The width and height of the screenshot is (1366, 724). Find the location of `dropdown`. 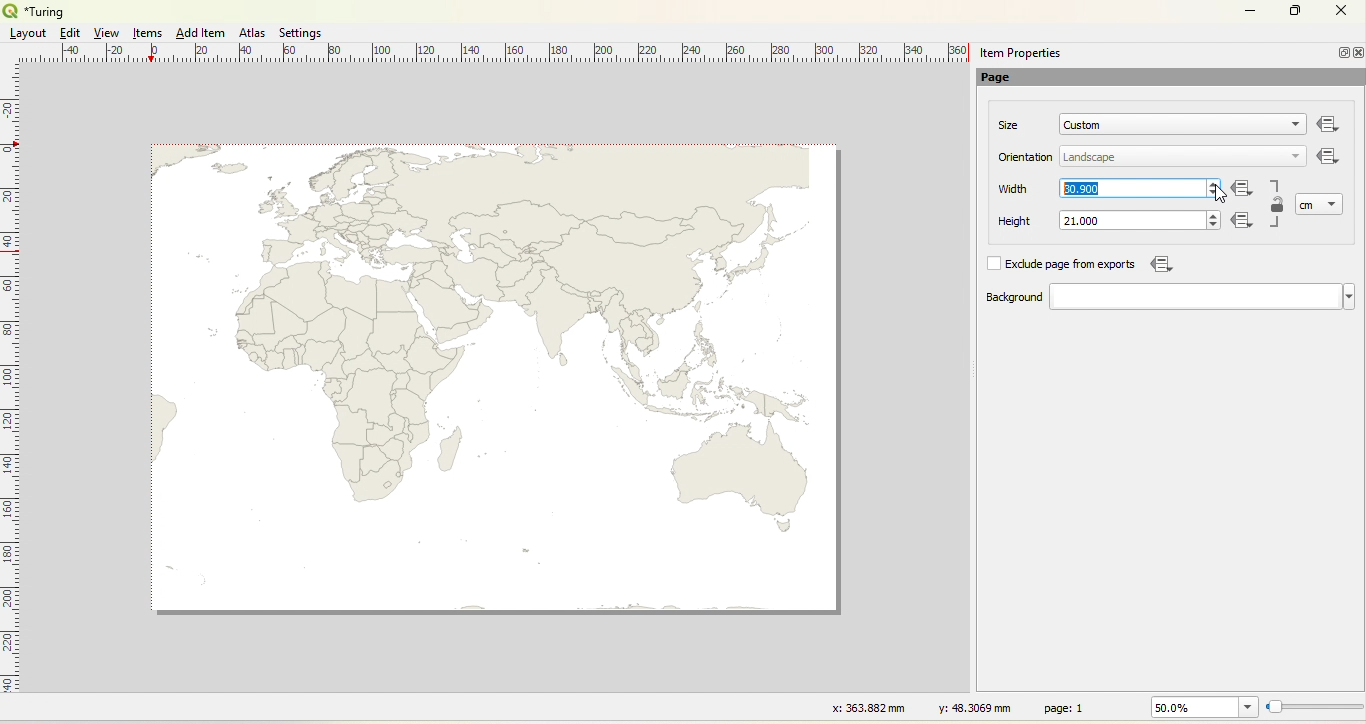

dropdown is located at coordinates (1294, 158).